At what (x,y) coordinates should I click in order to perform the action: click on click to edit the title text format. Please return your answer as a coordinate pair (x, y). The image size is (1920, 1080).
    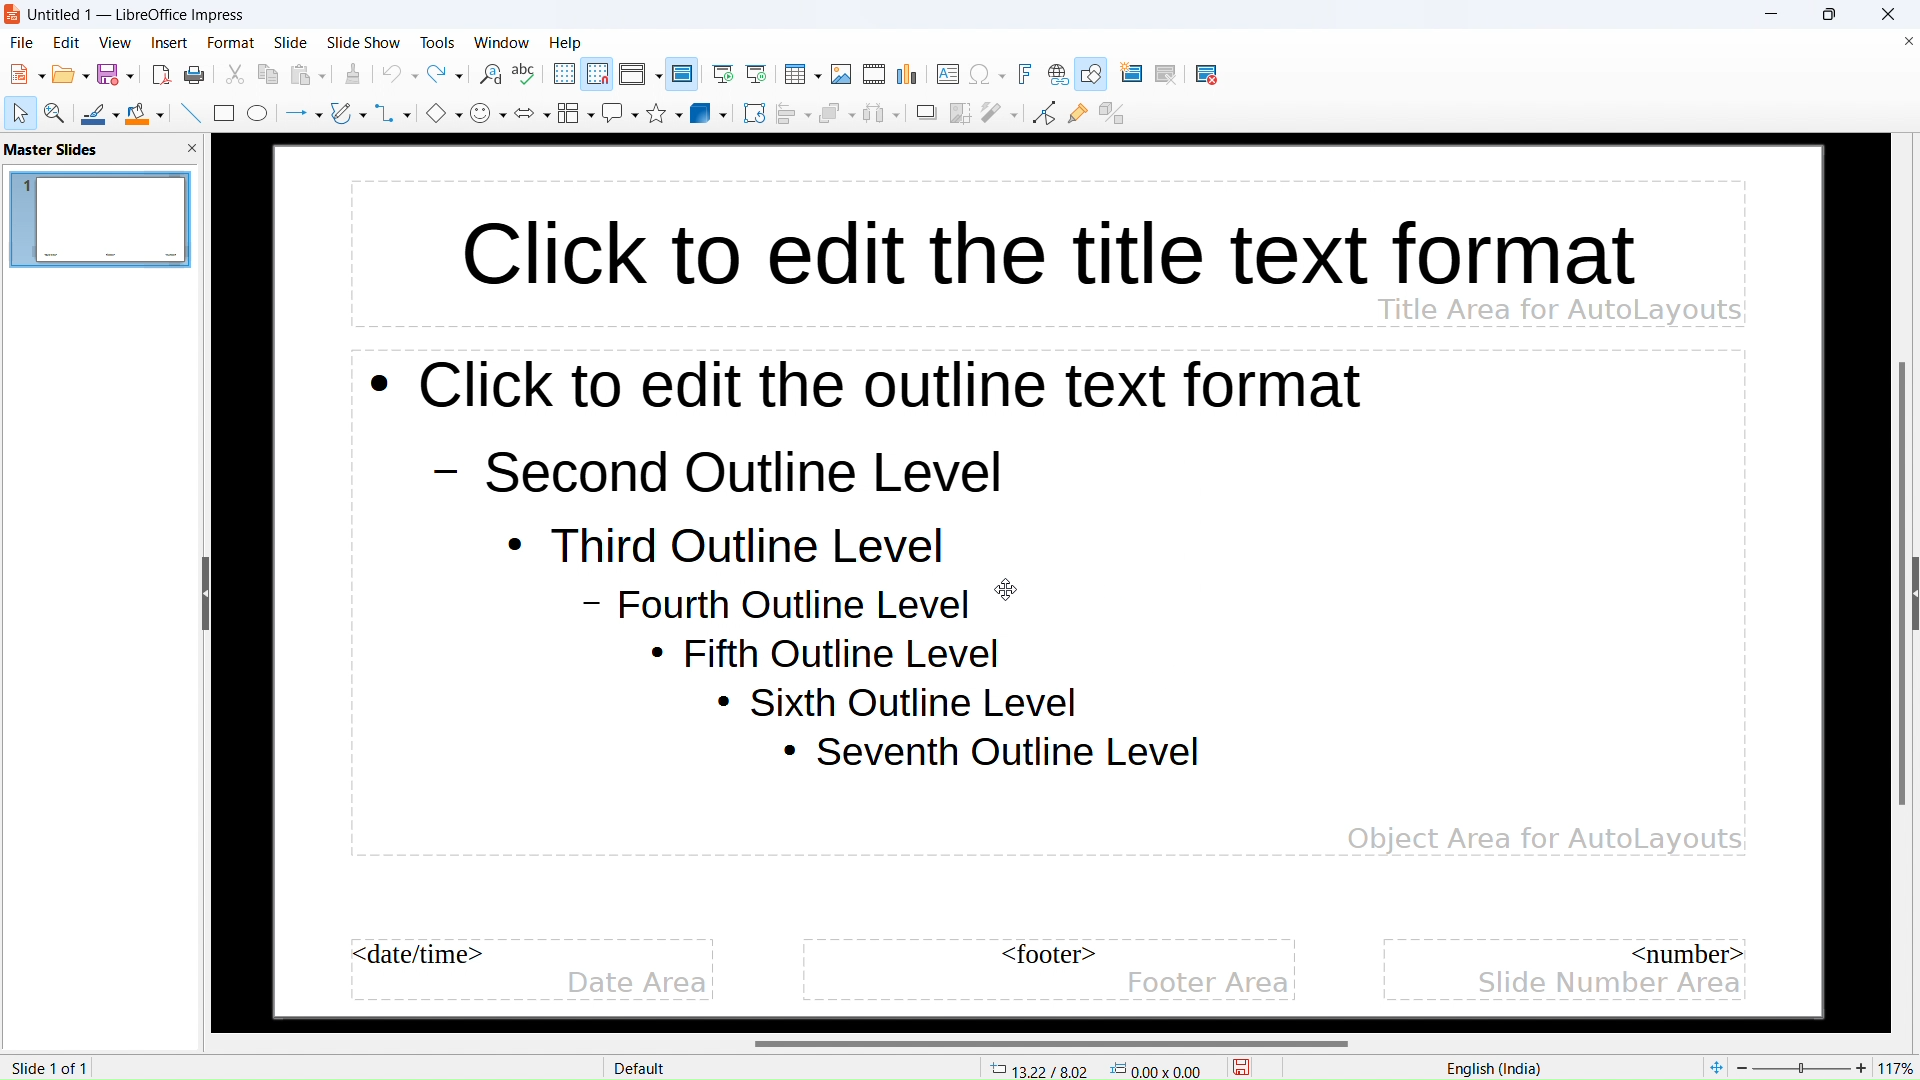
    Looking at the image, I should click on (1006, 237).